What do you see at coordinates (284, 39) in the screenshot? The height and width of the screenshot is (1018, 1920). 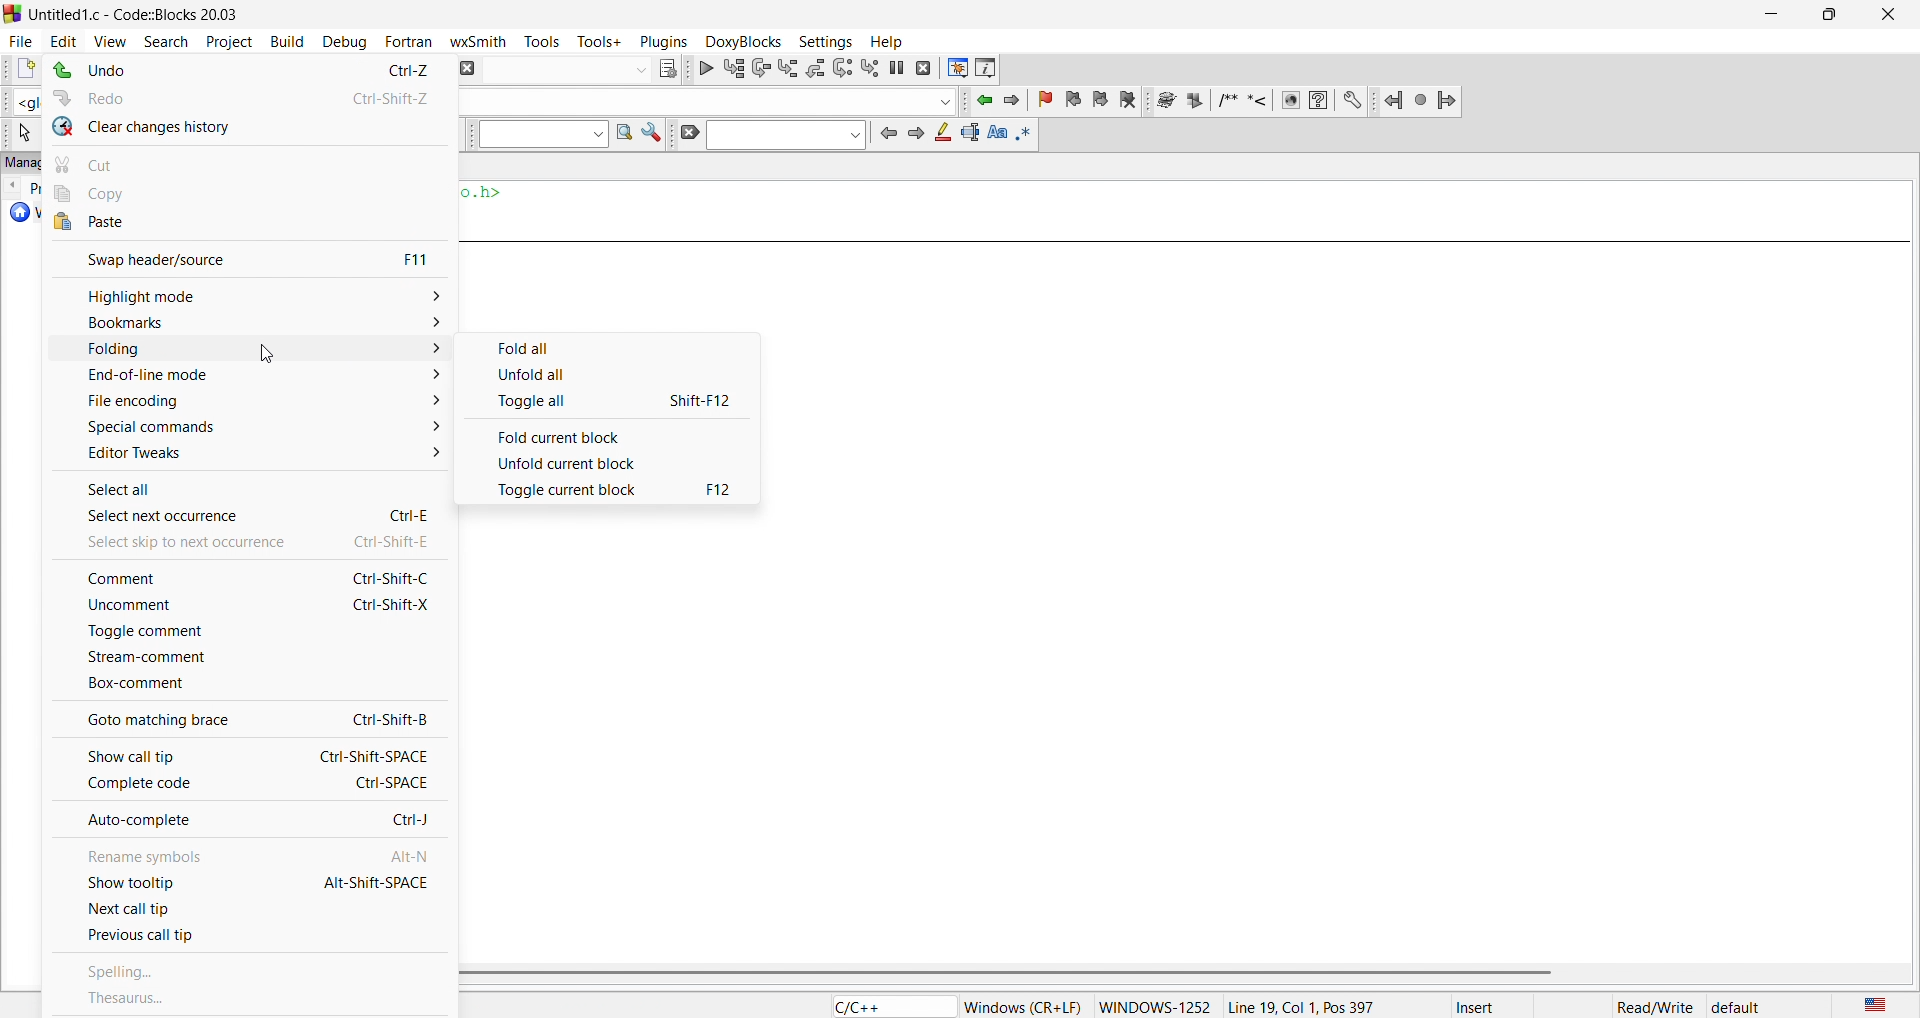 I see `build` at bounding box center [284, 39].